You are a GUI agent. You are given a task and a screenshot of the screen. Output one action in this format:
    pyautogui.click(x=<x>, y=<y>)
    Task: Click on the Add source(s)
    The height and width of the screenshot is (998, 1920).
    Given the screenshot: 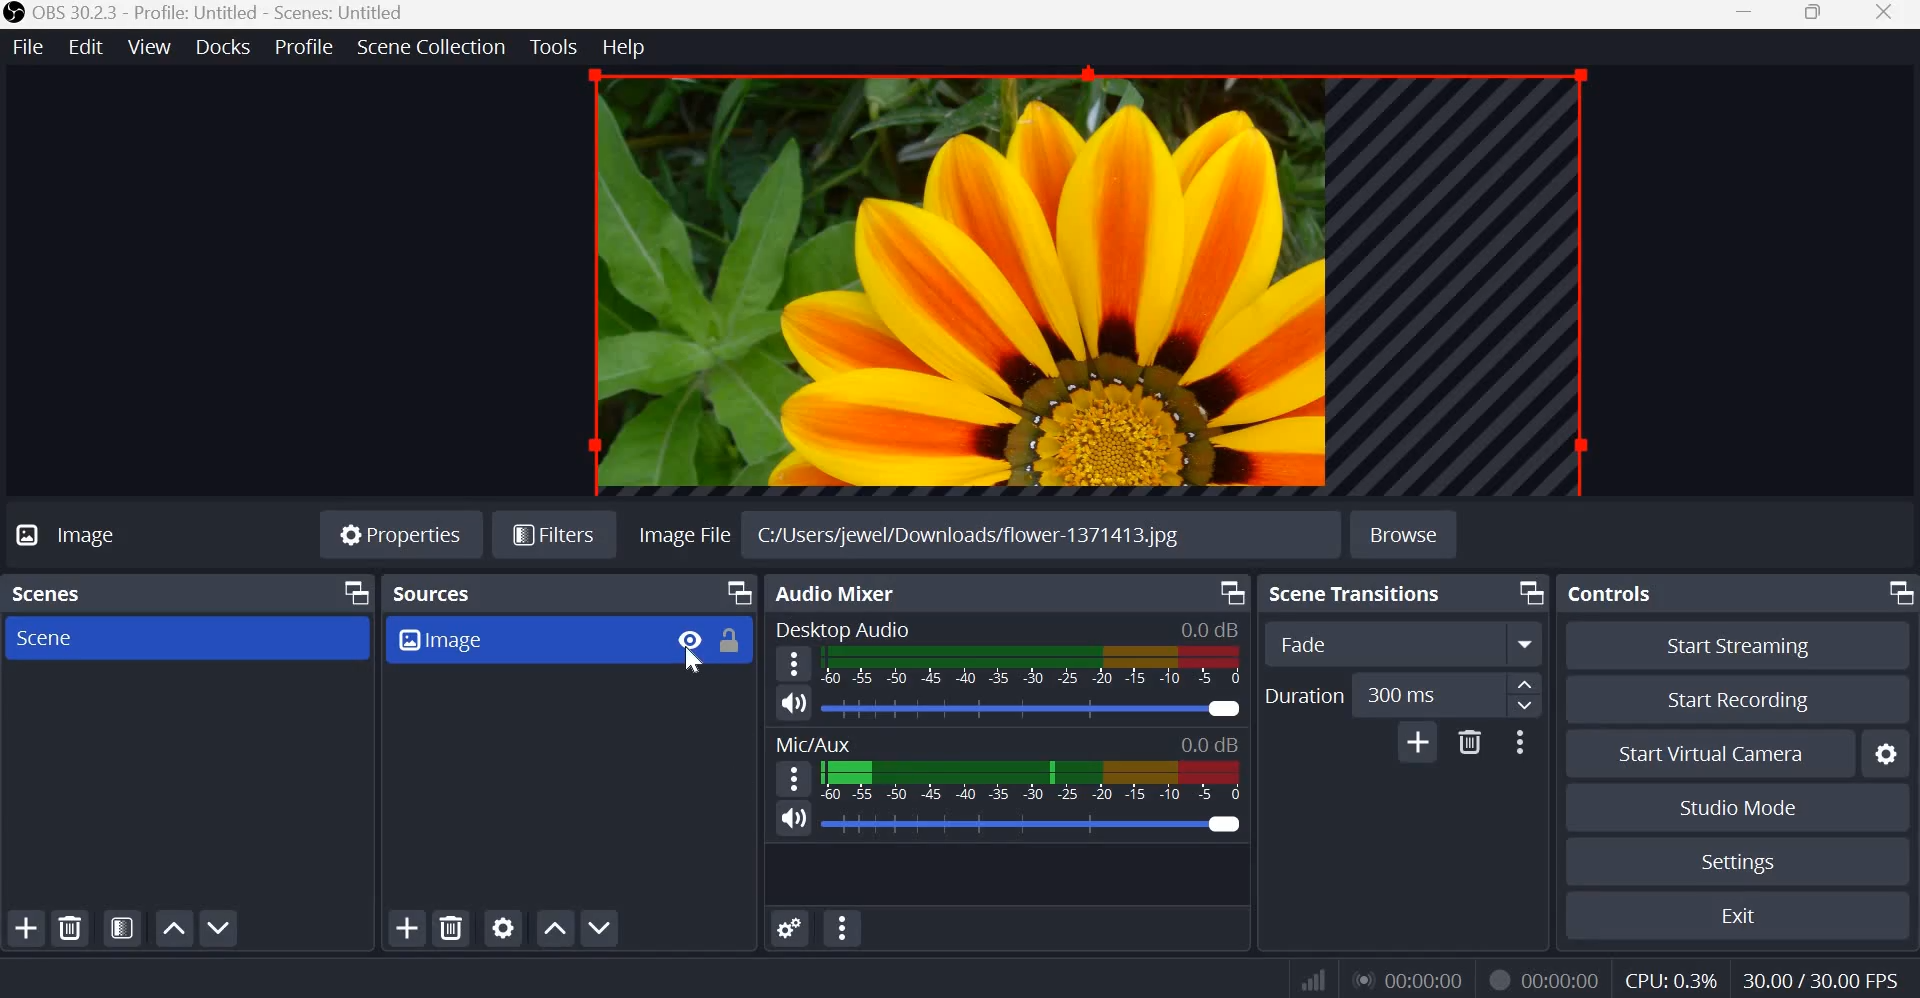 What is the action you would take?
    pyautogui.click(x=408, y=929)
    